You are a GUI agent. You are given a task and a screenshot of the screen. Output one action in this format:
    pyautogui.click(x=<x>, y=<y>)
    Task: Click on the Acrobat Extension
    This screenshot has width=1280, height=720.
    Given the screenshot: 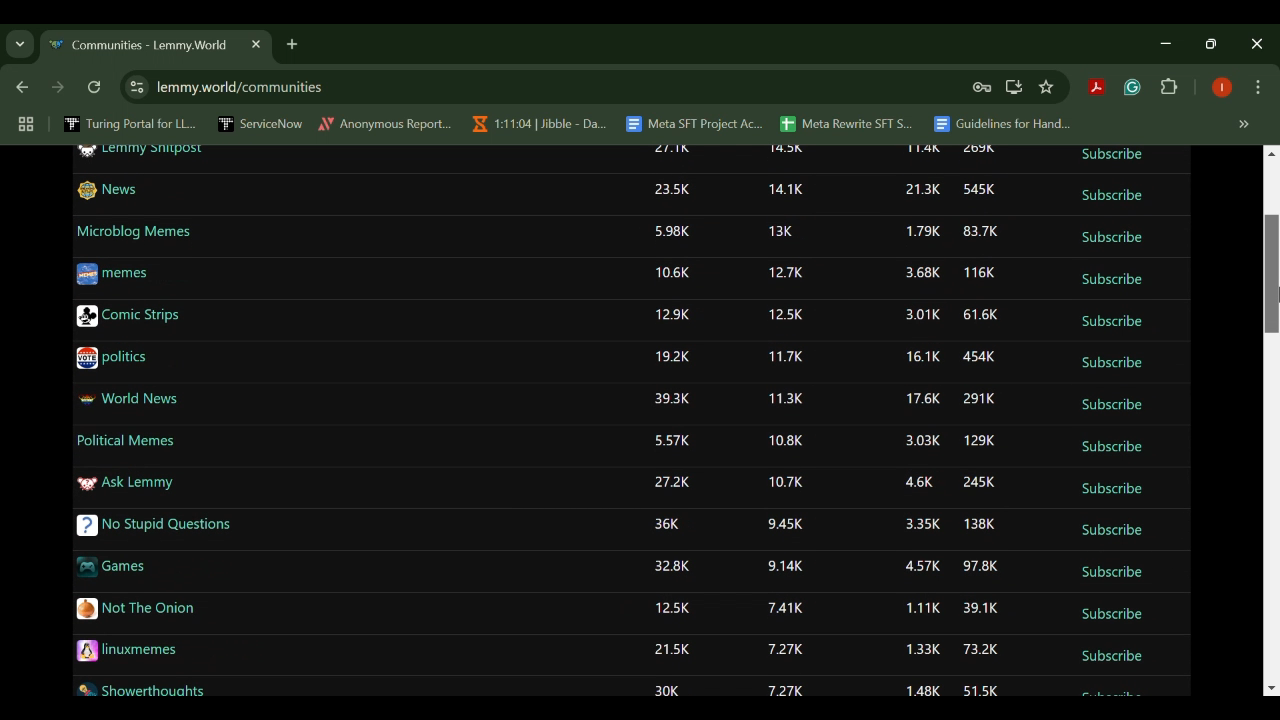 What is the action you would take?
    pyautogui.click(x=1096, y=88)
    